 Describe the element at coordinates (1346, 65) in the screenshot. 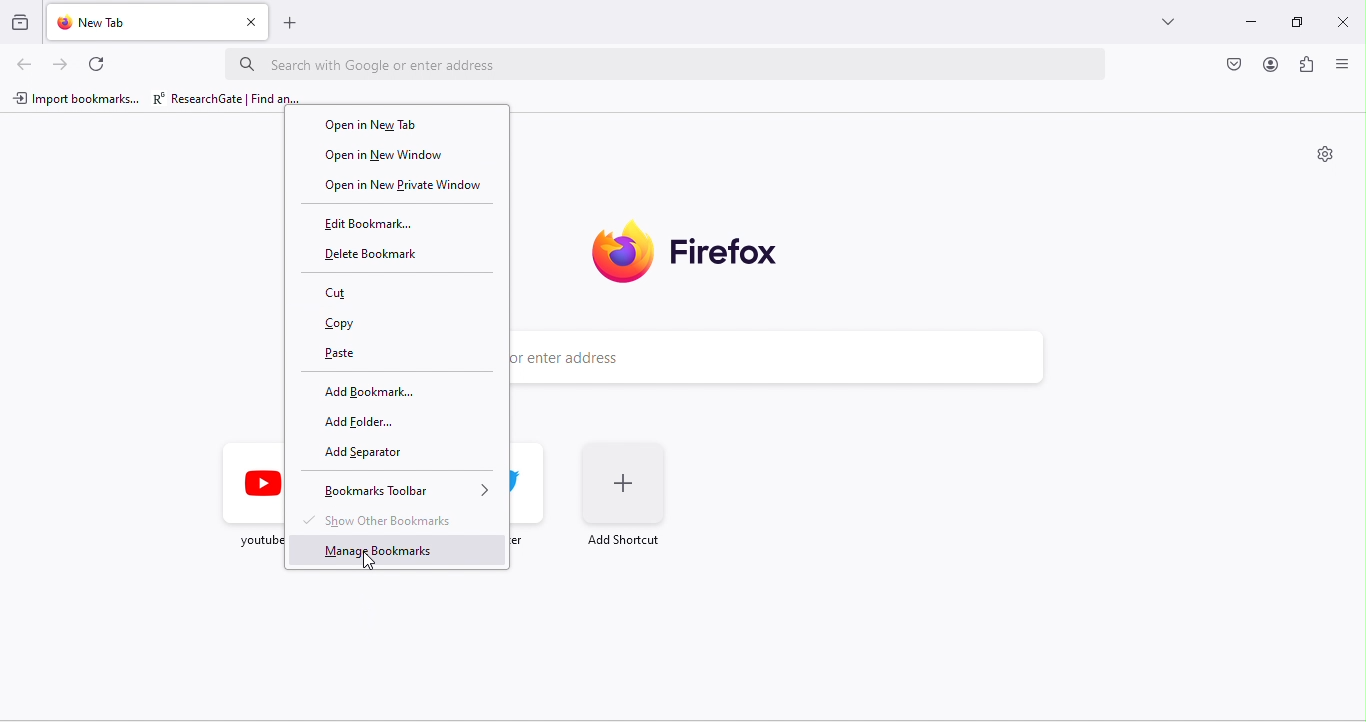

I see `view menu` at that location.